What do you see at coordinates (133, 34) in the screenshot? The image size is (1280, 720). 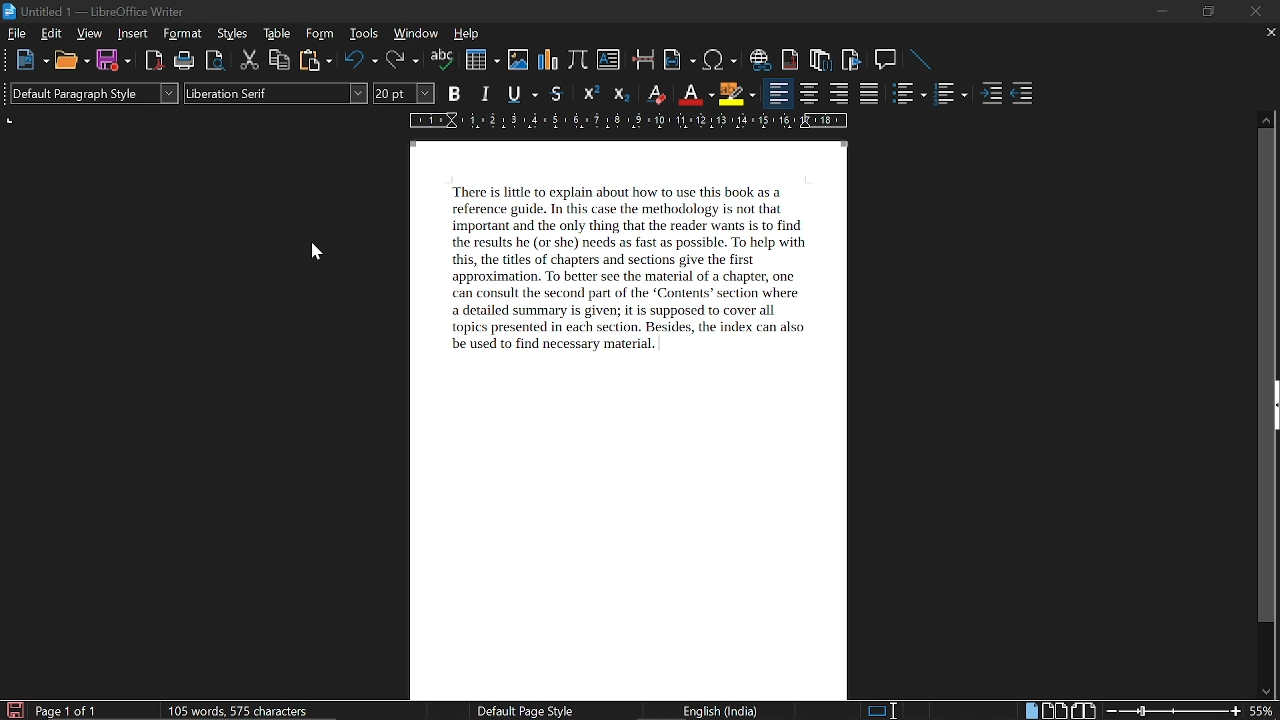 I see `insert` at bounding box center [133, 34].